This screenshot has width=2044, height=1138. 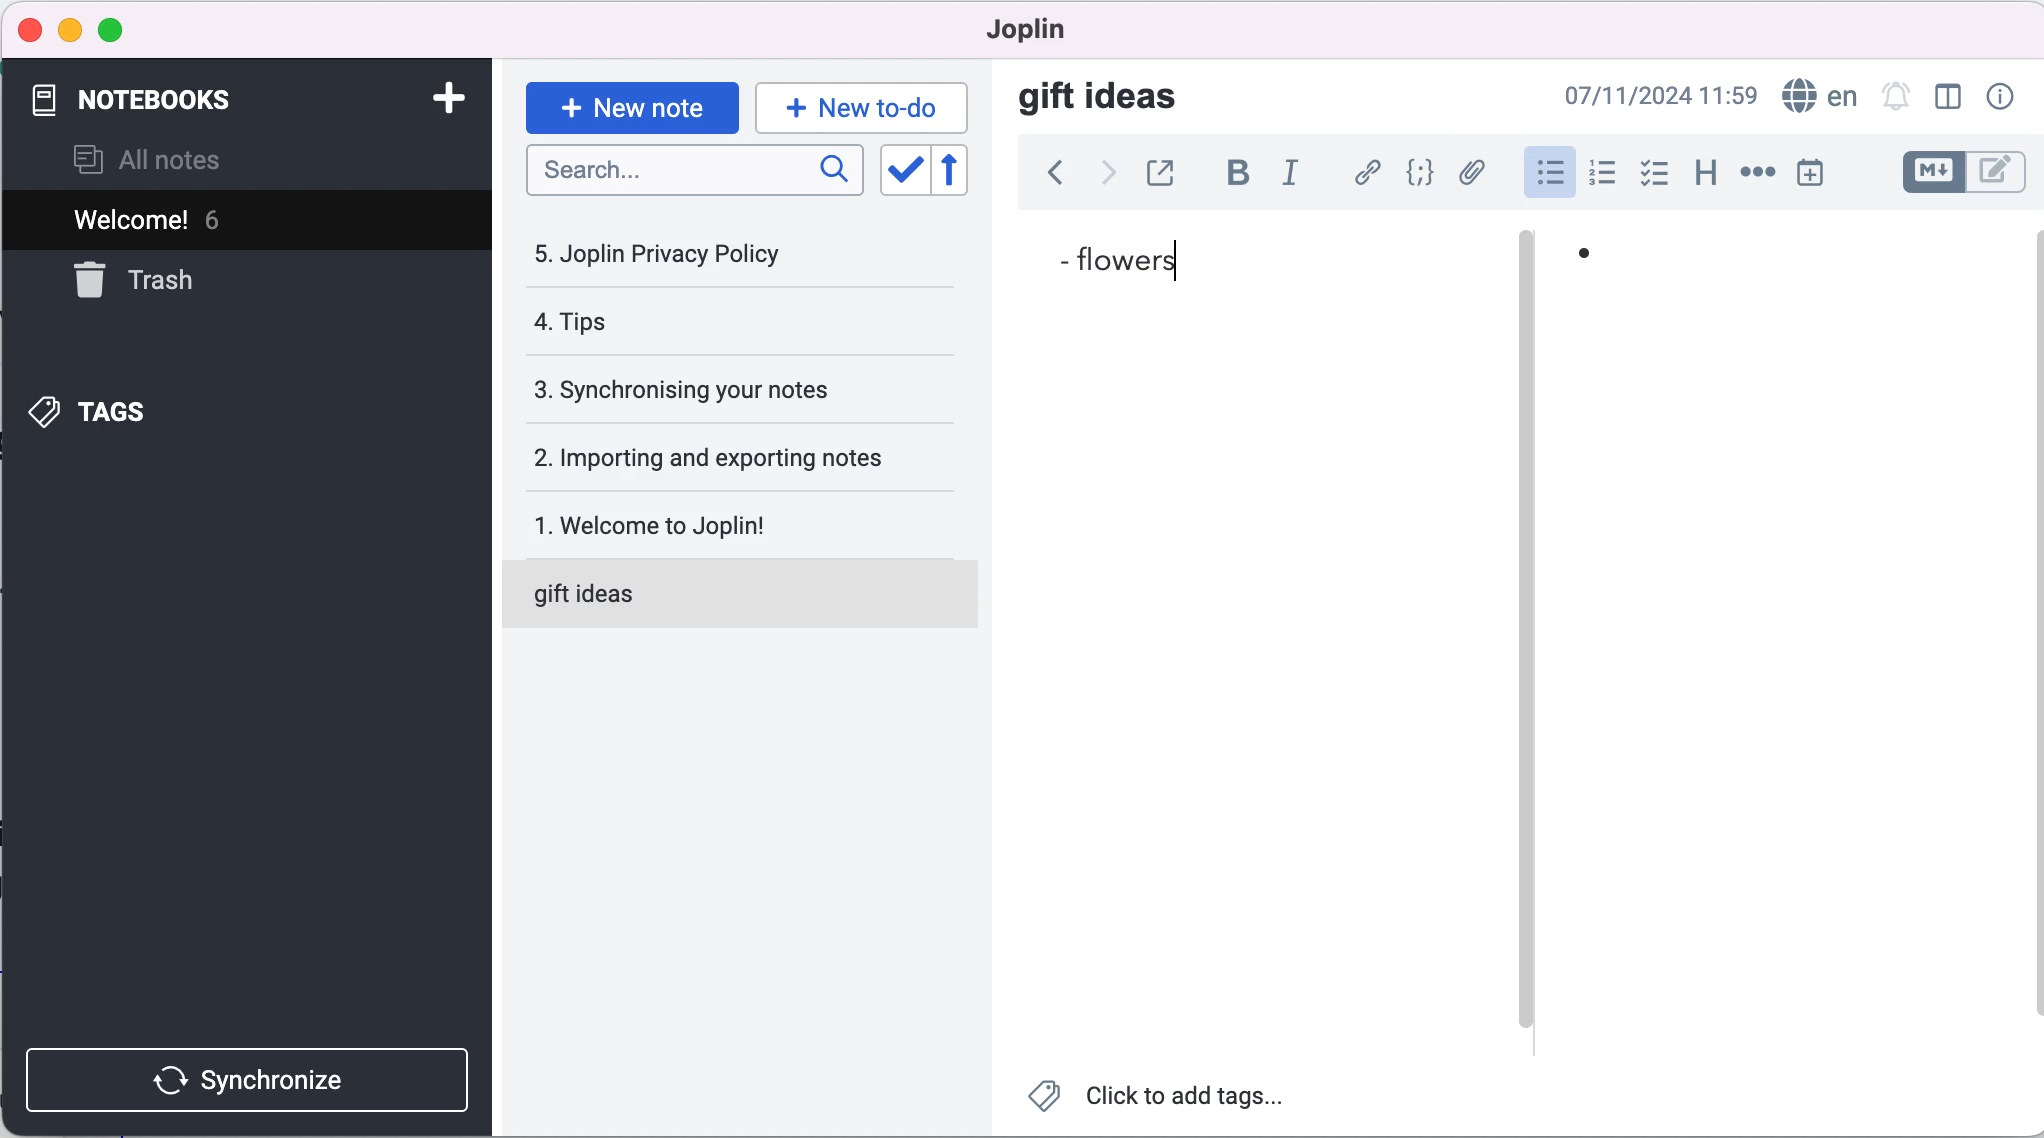 I want to click on heading, so click(x=1704, y=173).